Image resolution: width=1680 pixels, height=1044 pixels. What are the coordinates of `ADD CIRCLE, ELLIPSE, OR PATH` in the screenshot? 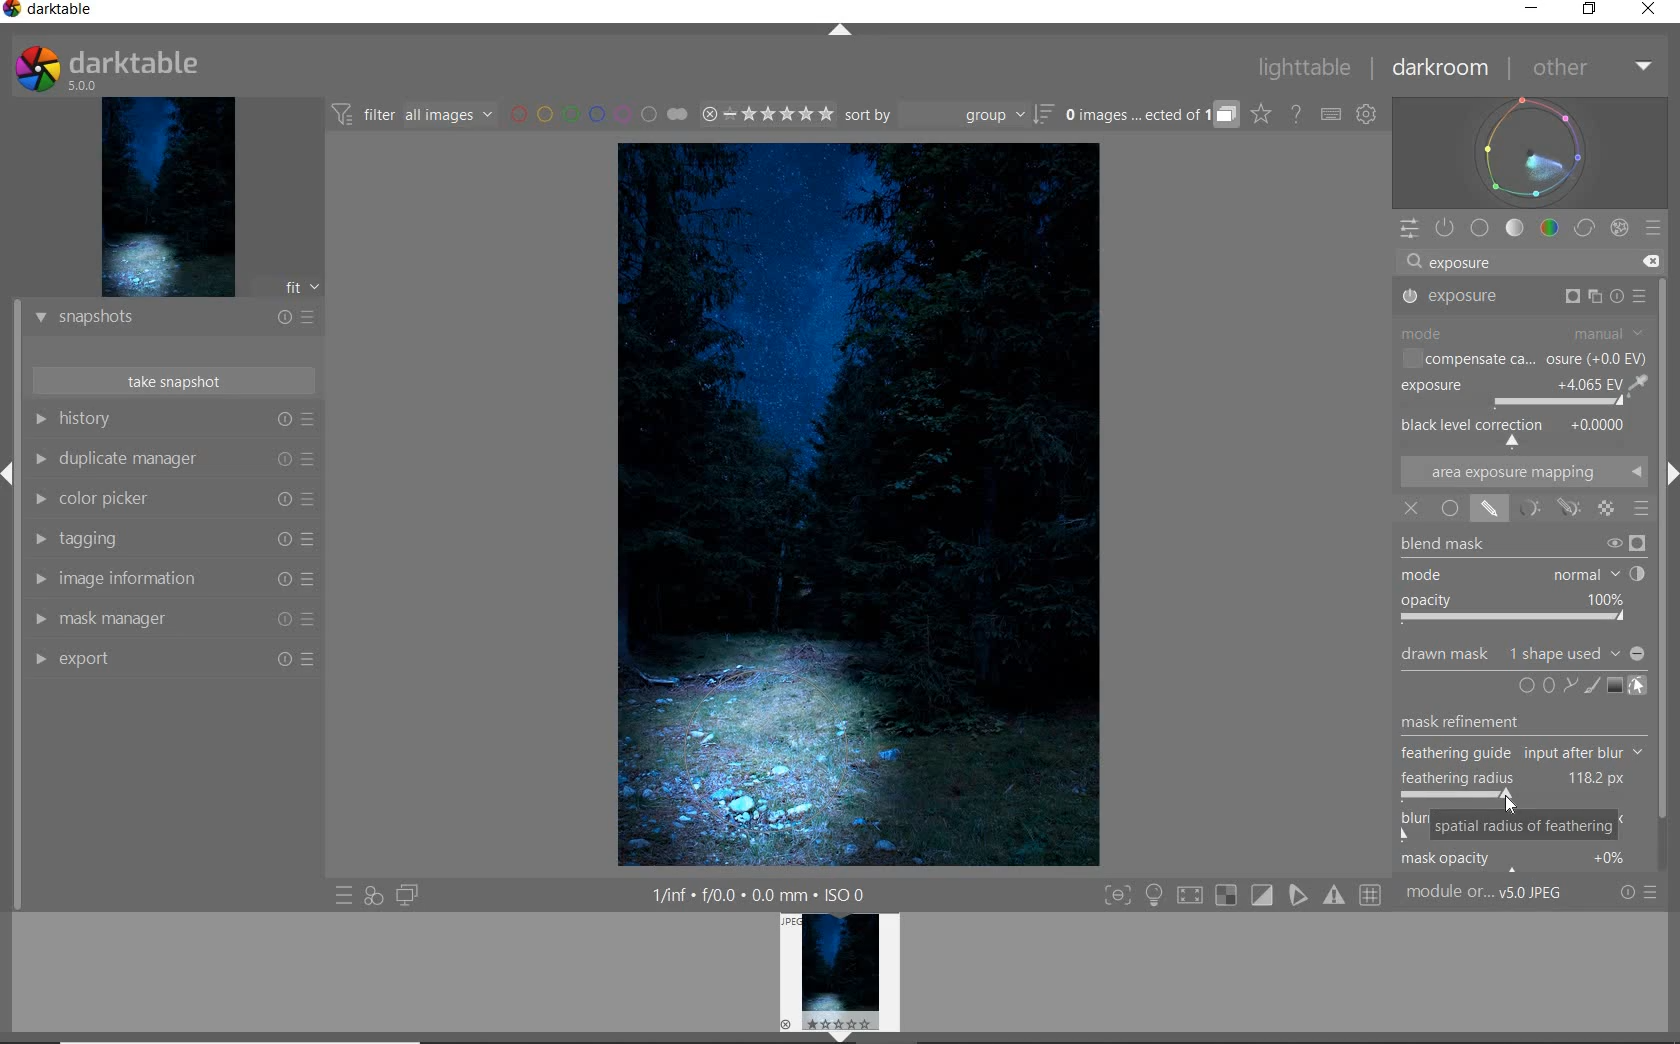 It's located at (1562, 685).